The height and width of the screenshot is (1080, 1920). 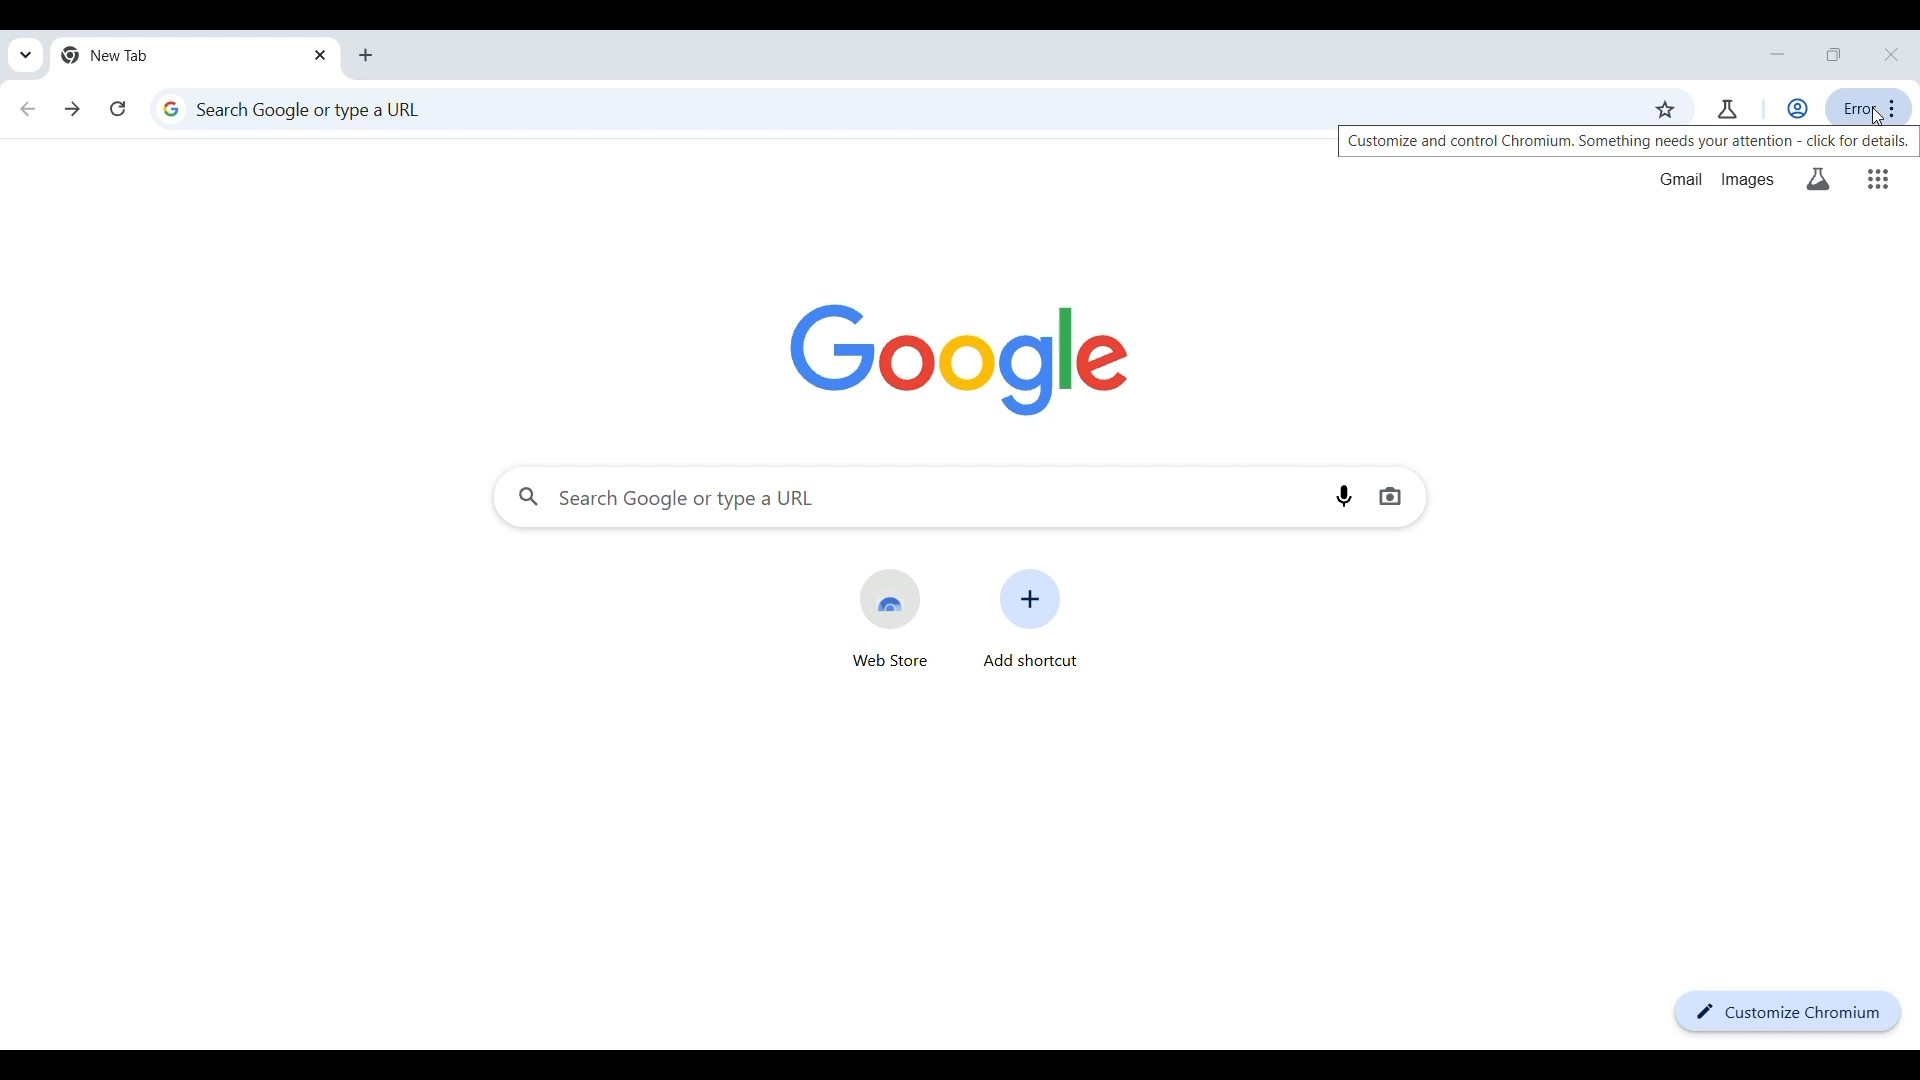 What do you see at coordinates (366, 56) in the screenshot?
I see `Add new tab` at bounding box center [366, 56].